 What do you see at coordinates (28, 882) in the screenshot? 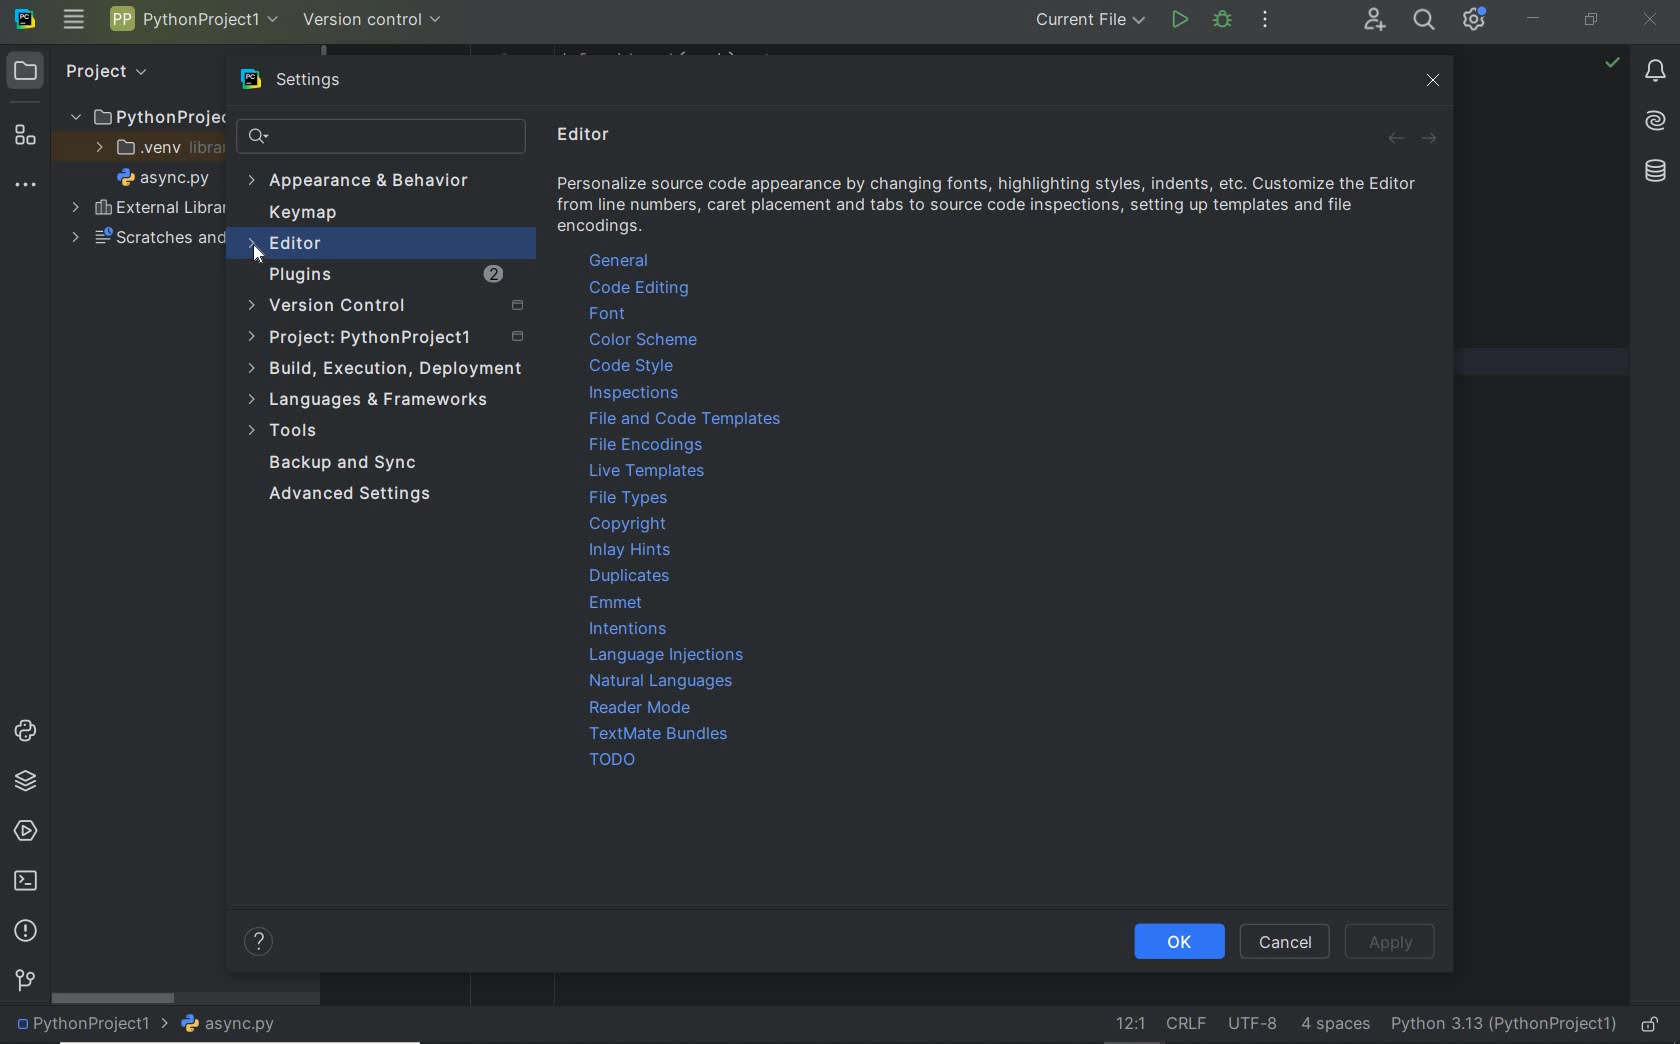
I see `terminal` at bounding box center [28, 882].